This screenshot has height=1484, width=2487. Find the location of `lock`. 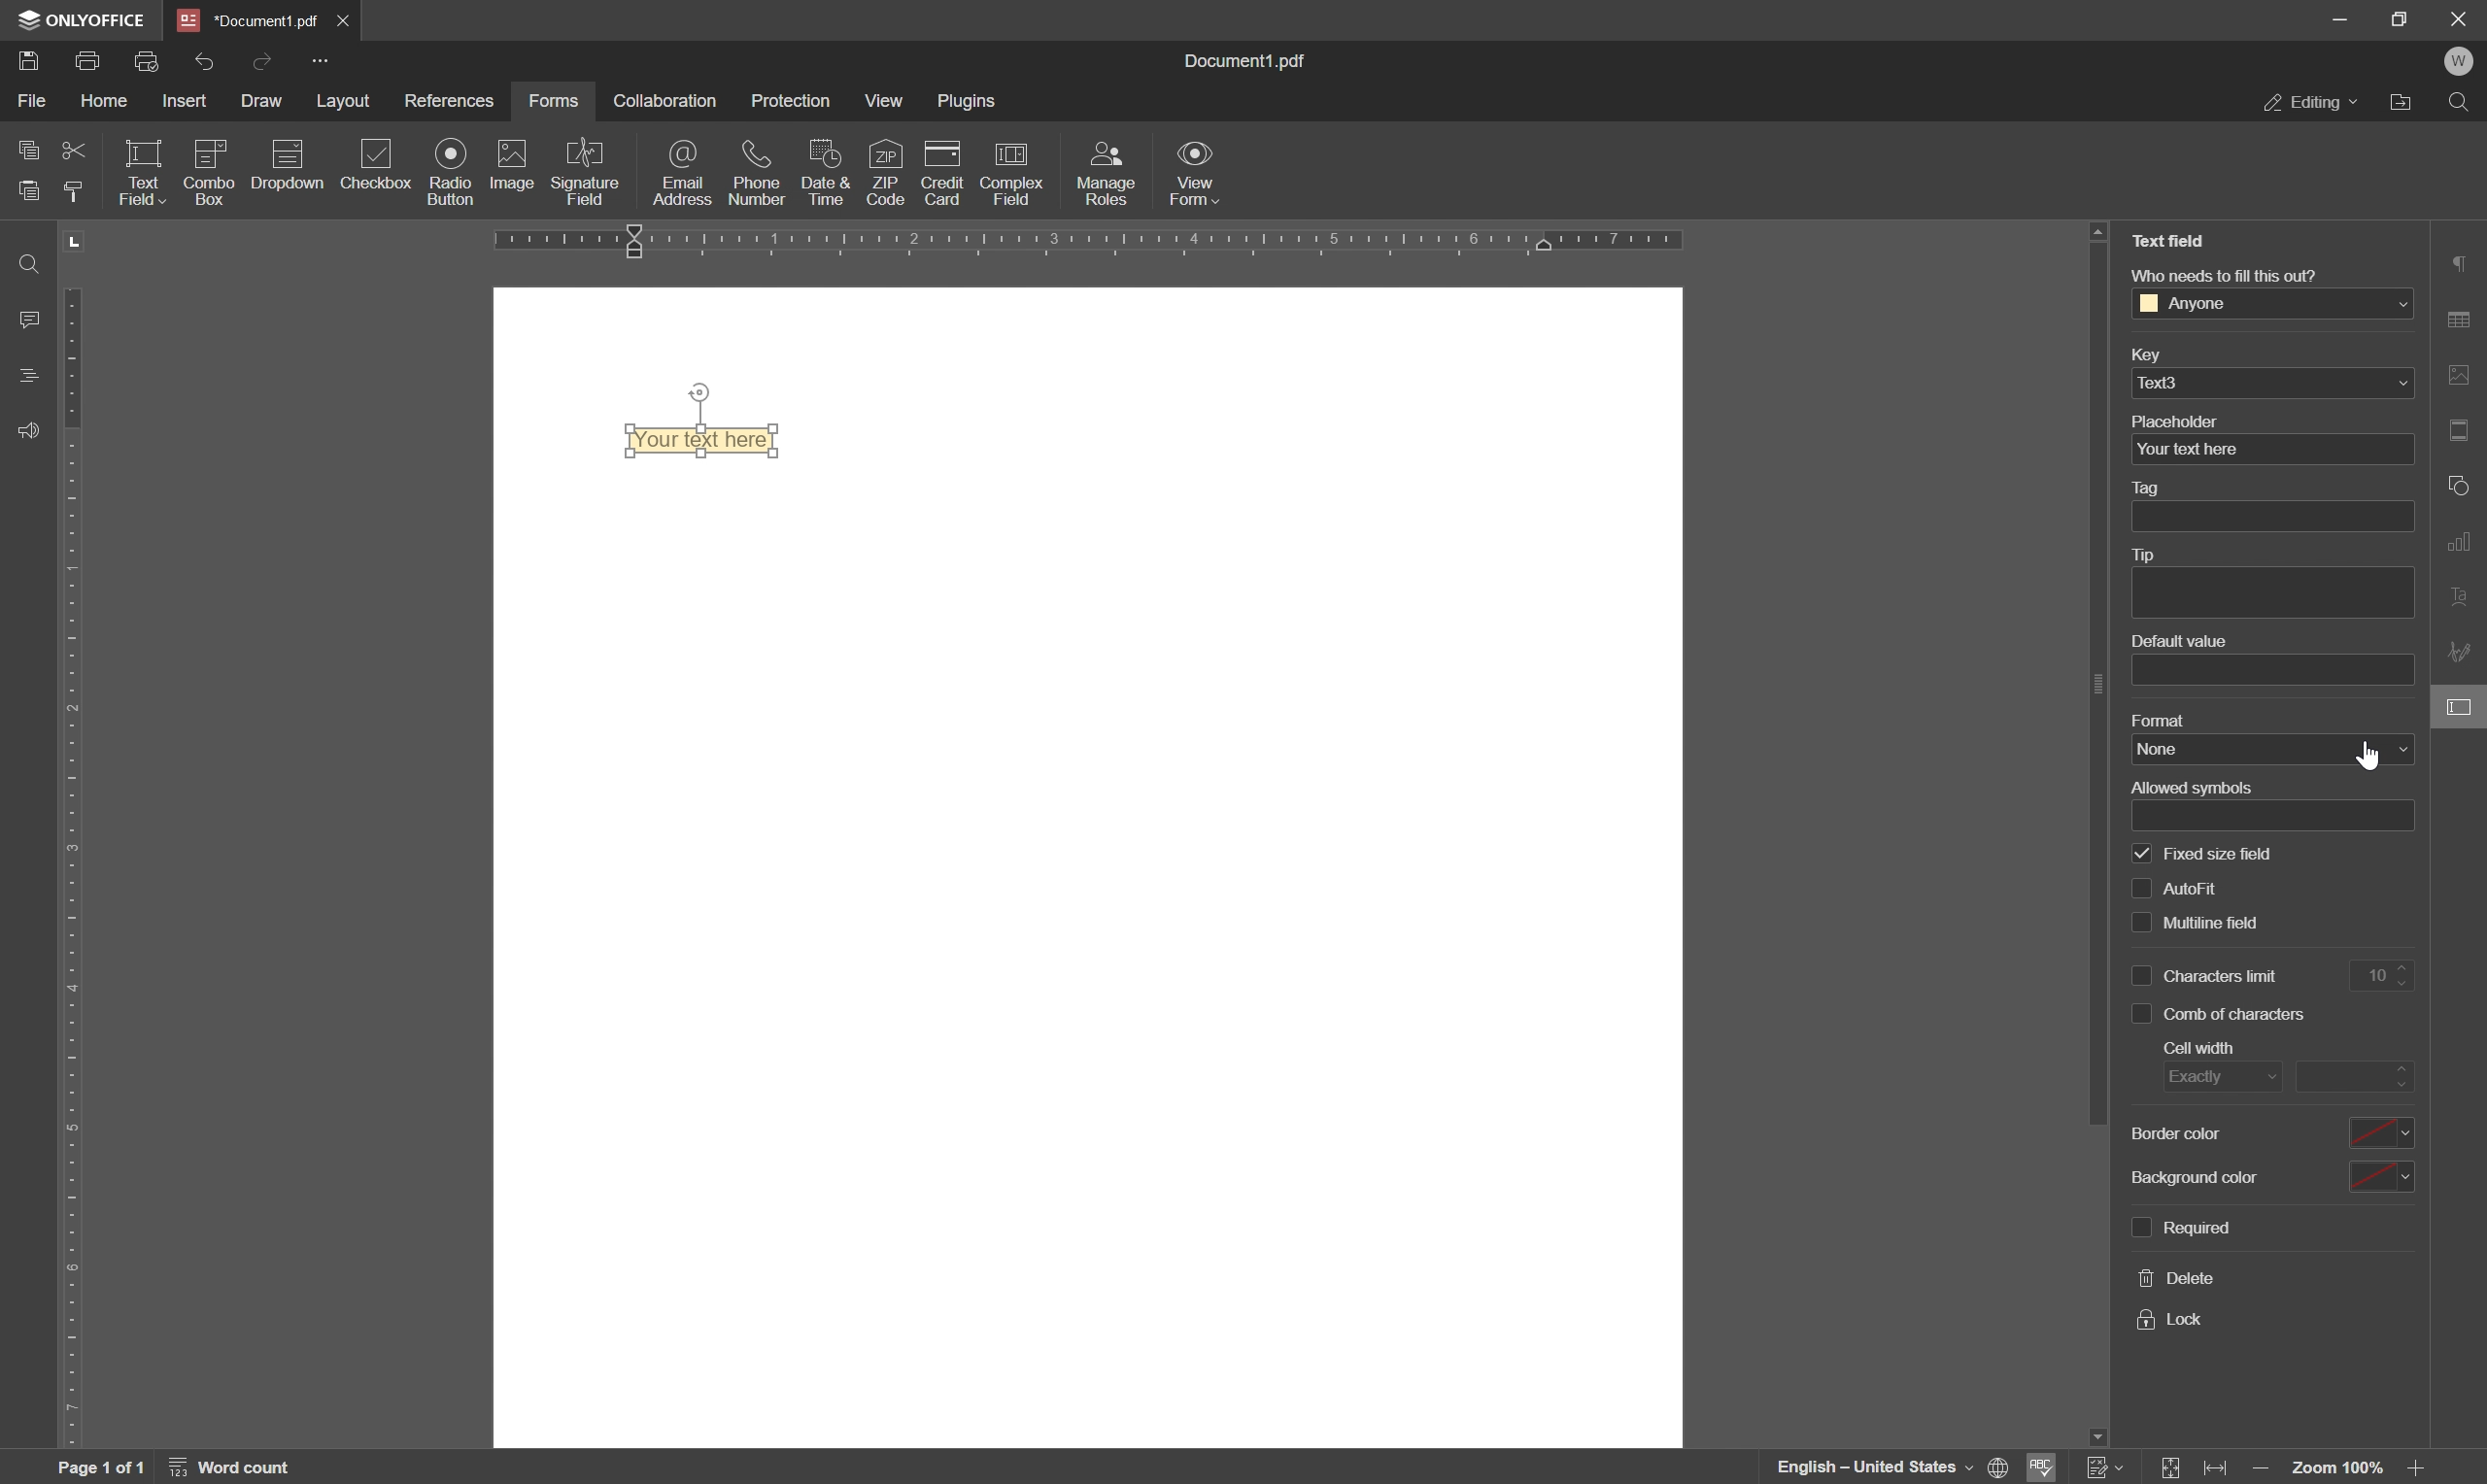

lock is located at coordinates (2167, 1320).